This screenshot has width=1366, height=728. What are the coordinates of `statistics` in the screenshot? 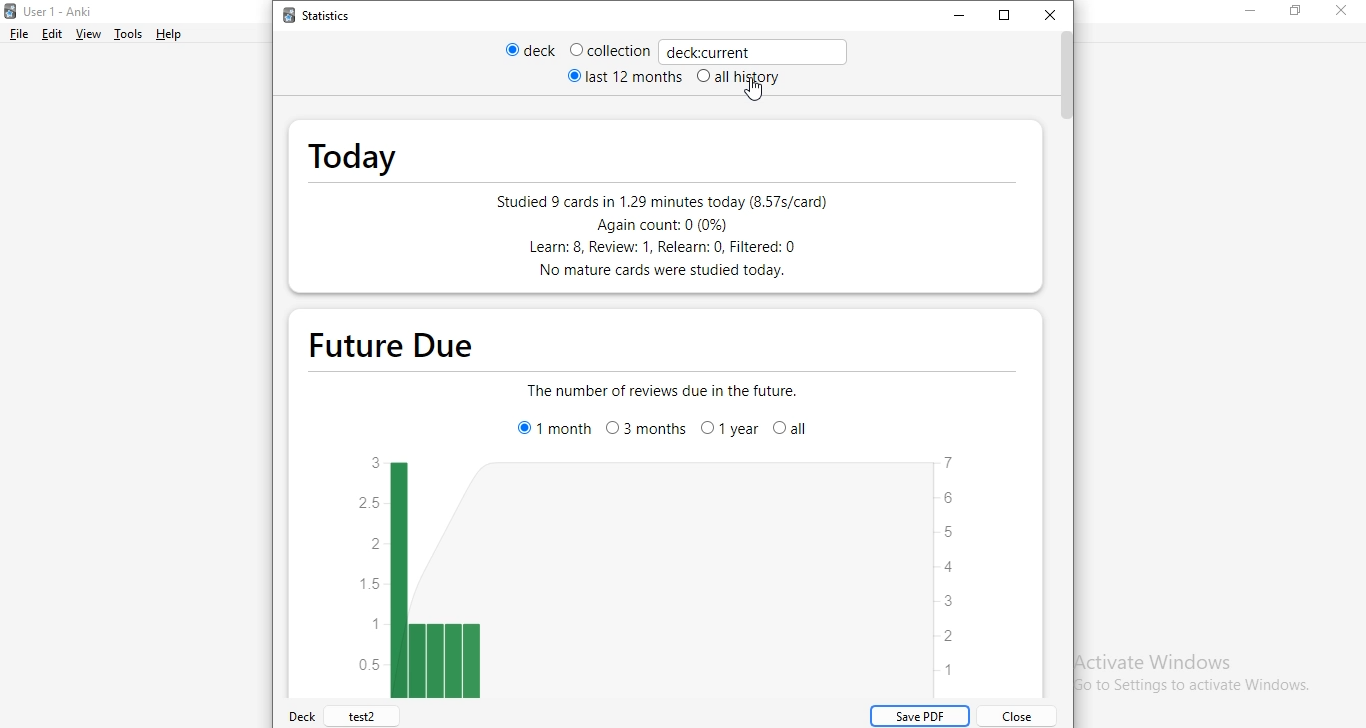 It's located at (322, 19).